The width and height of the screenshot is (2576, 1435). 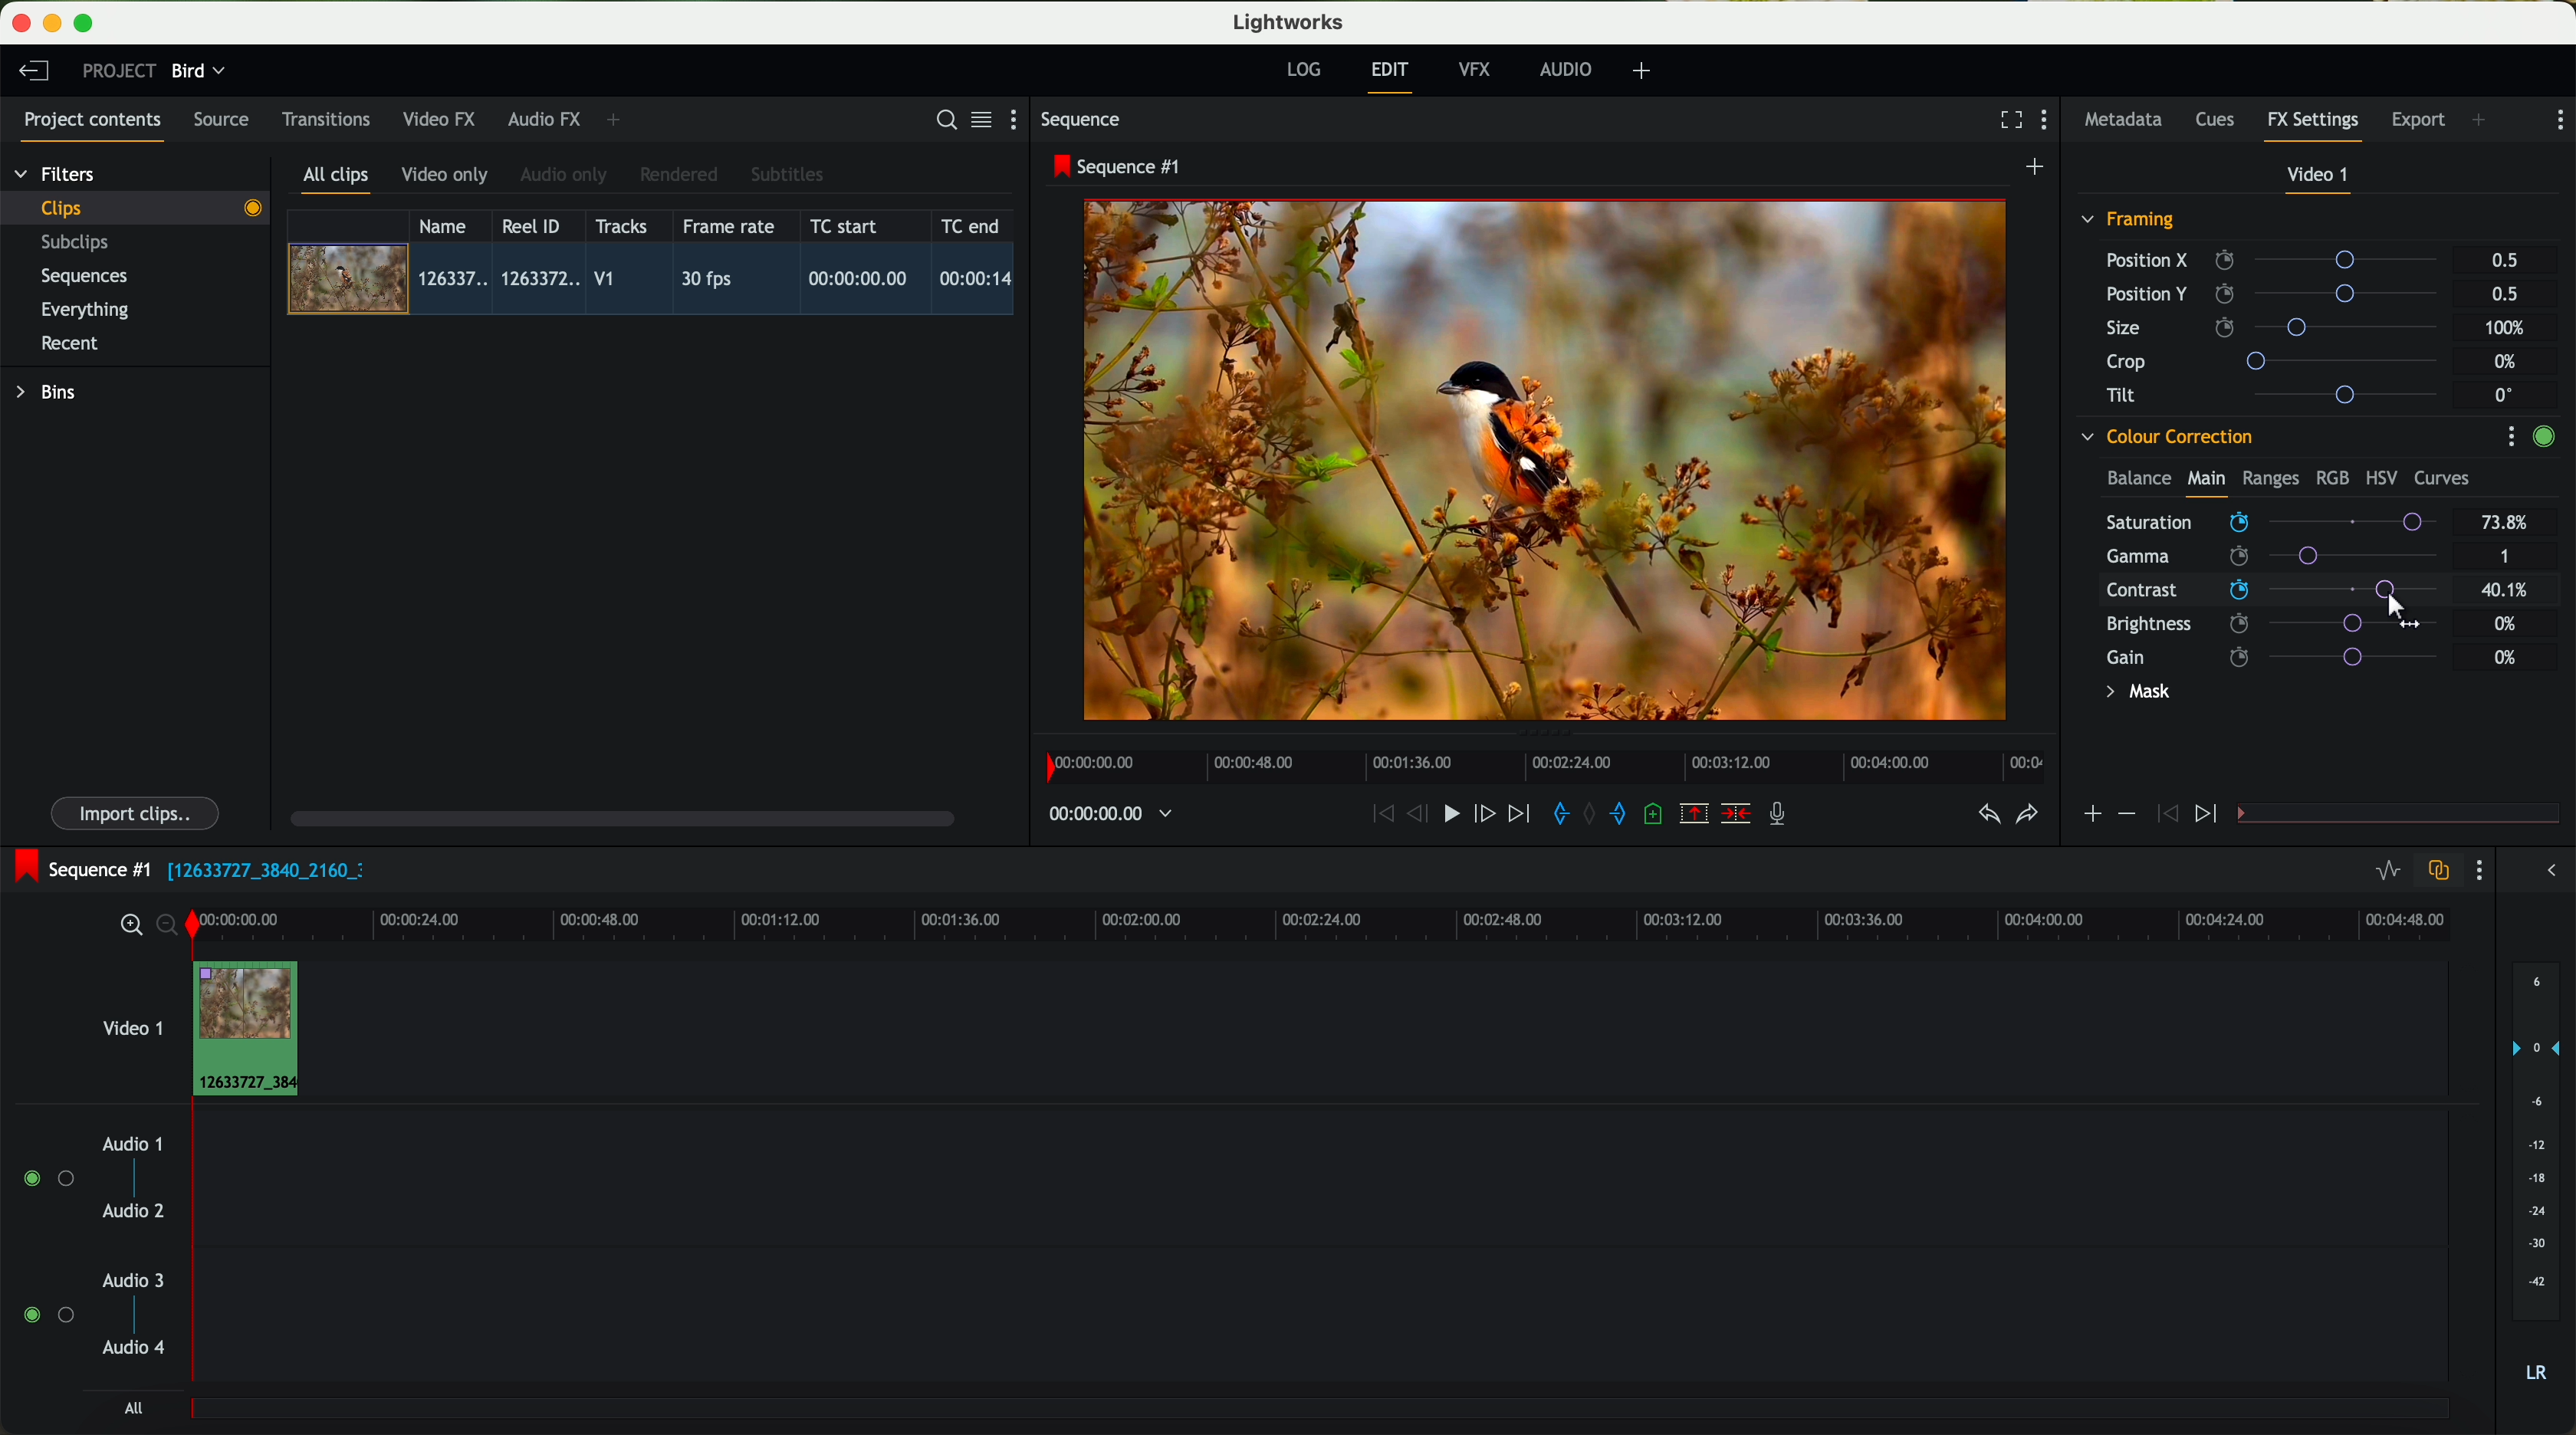 I want to click on rewind, so click(x=1381, y=815).